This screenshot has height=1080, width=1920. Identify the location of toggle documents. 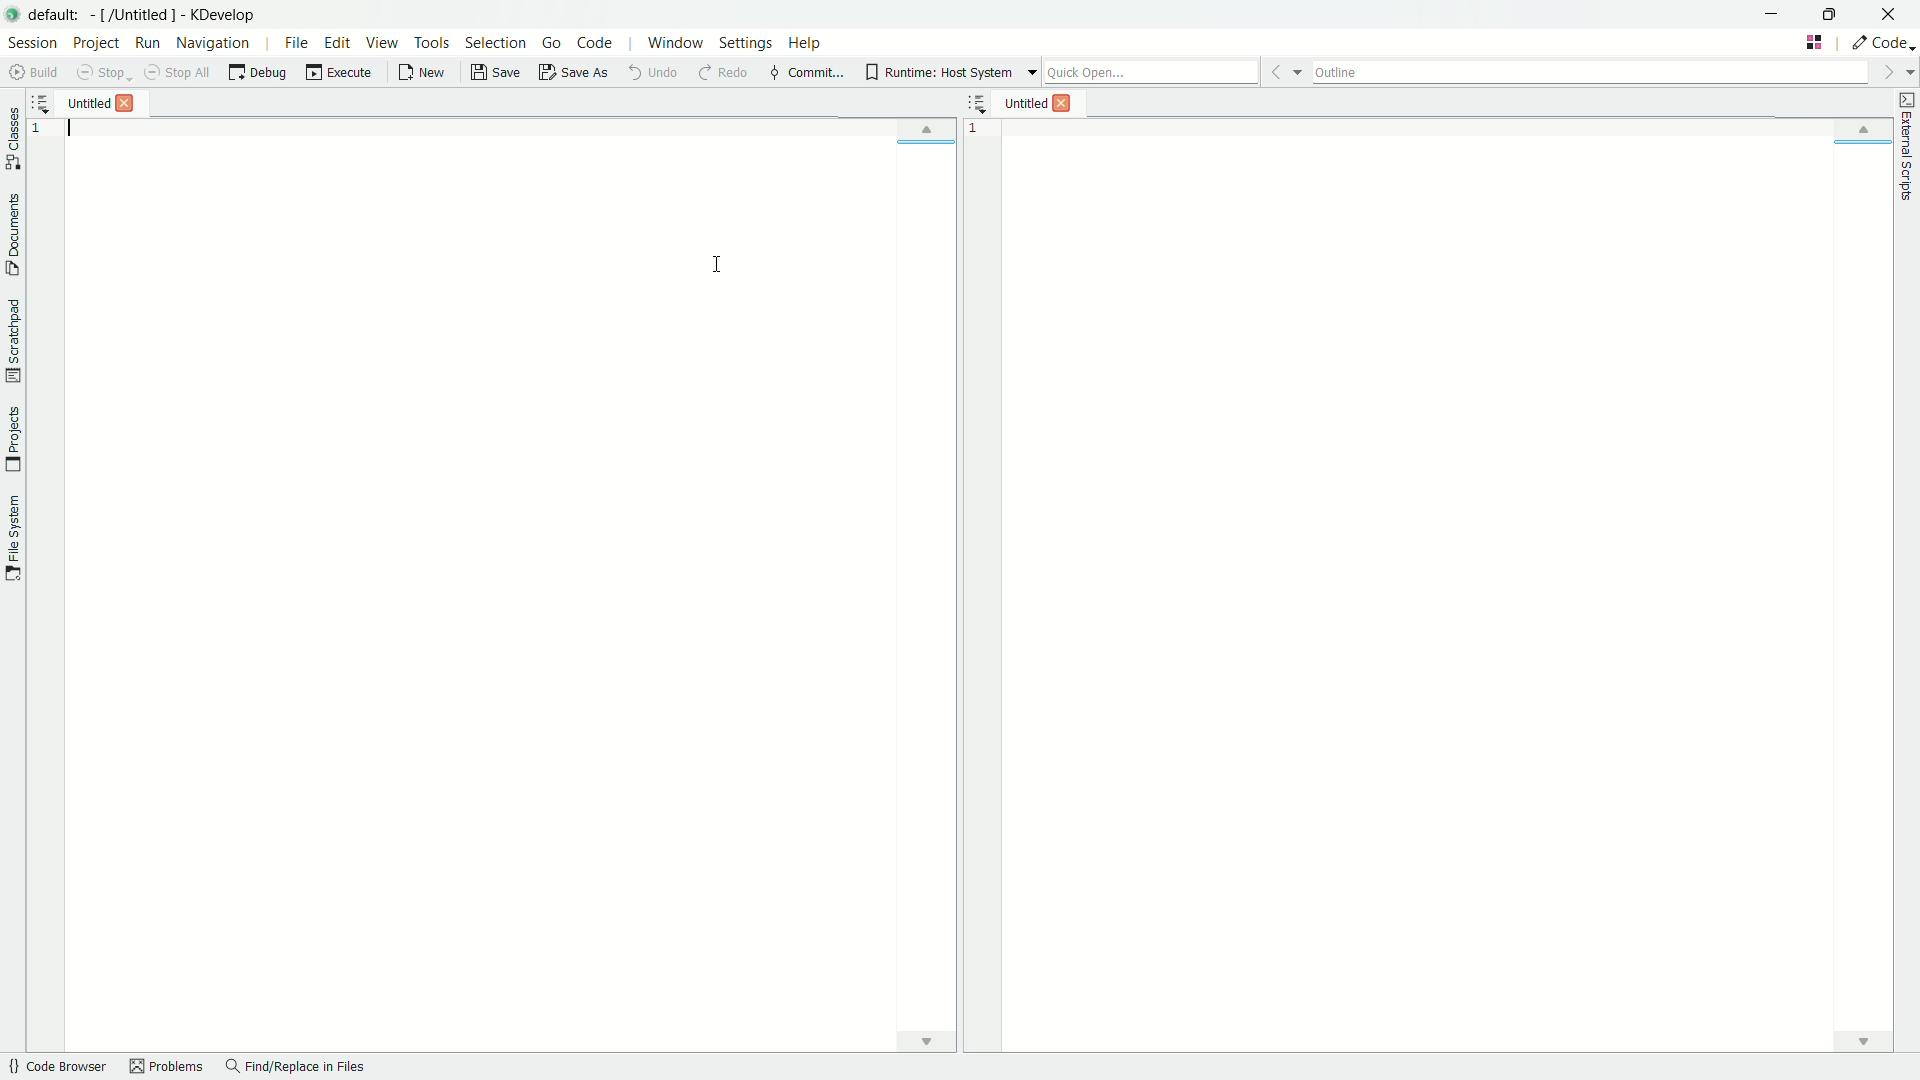
(18, 231).